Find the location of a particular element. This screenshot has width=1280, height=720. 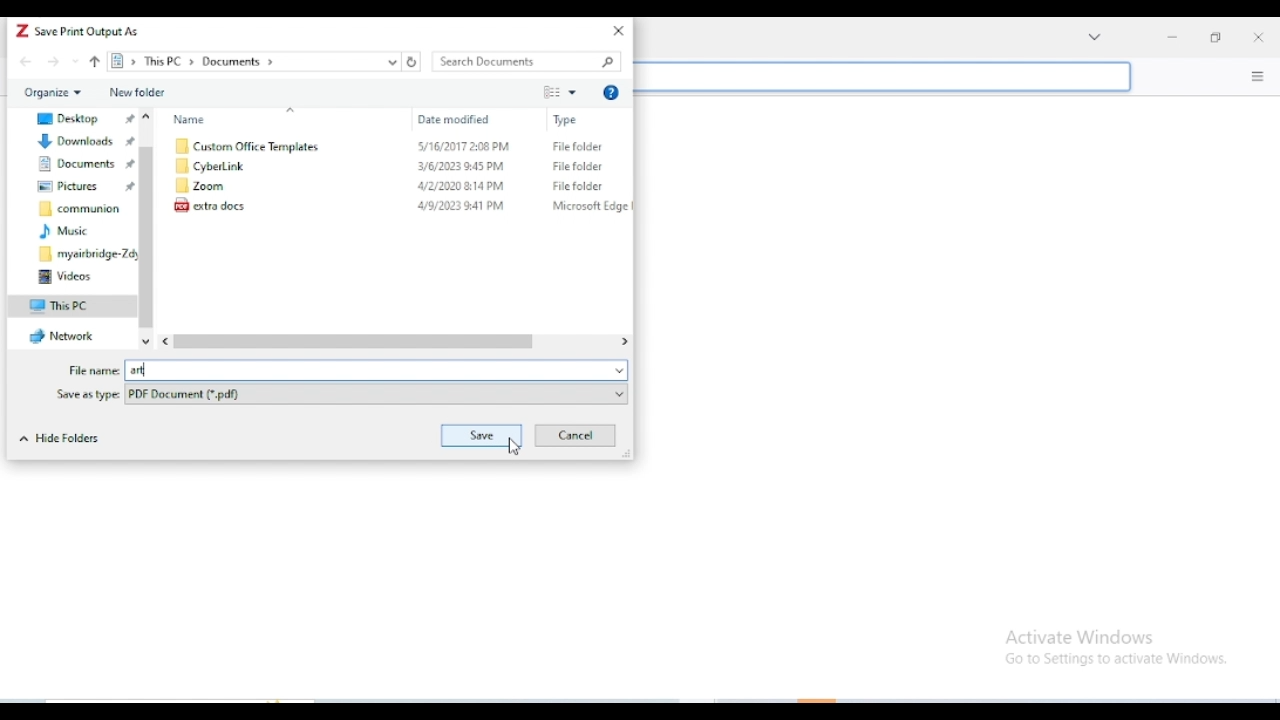

Zoom folder is located at coordinates (203, 185).